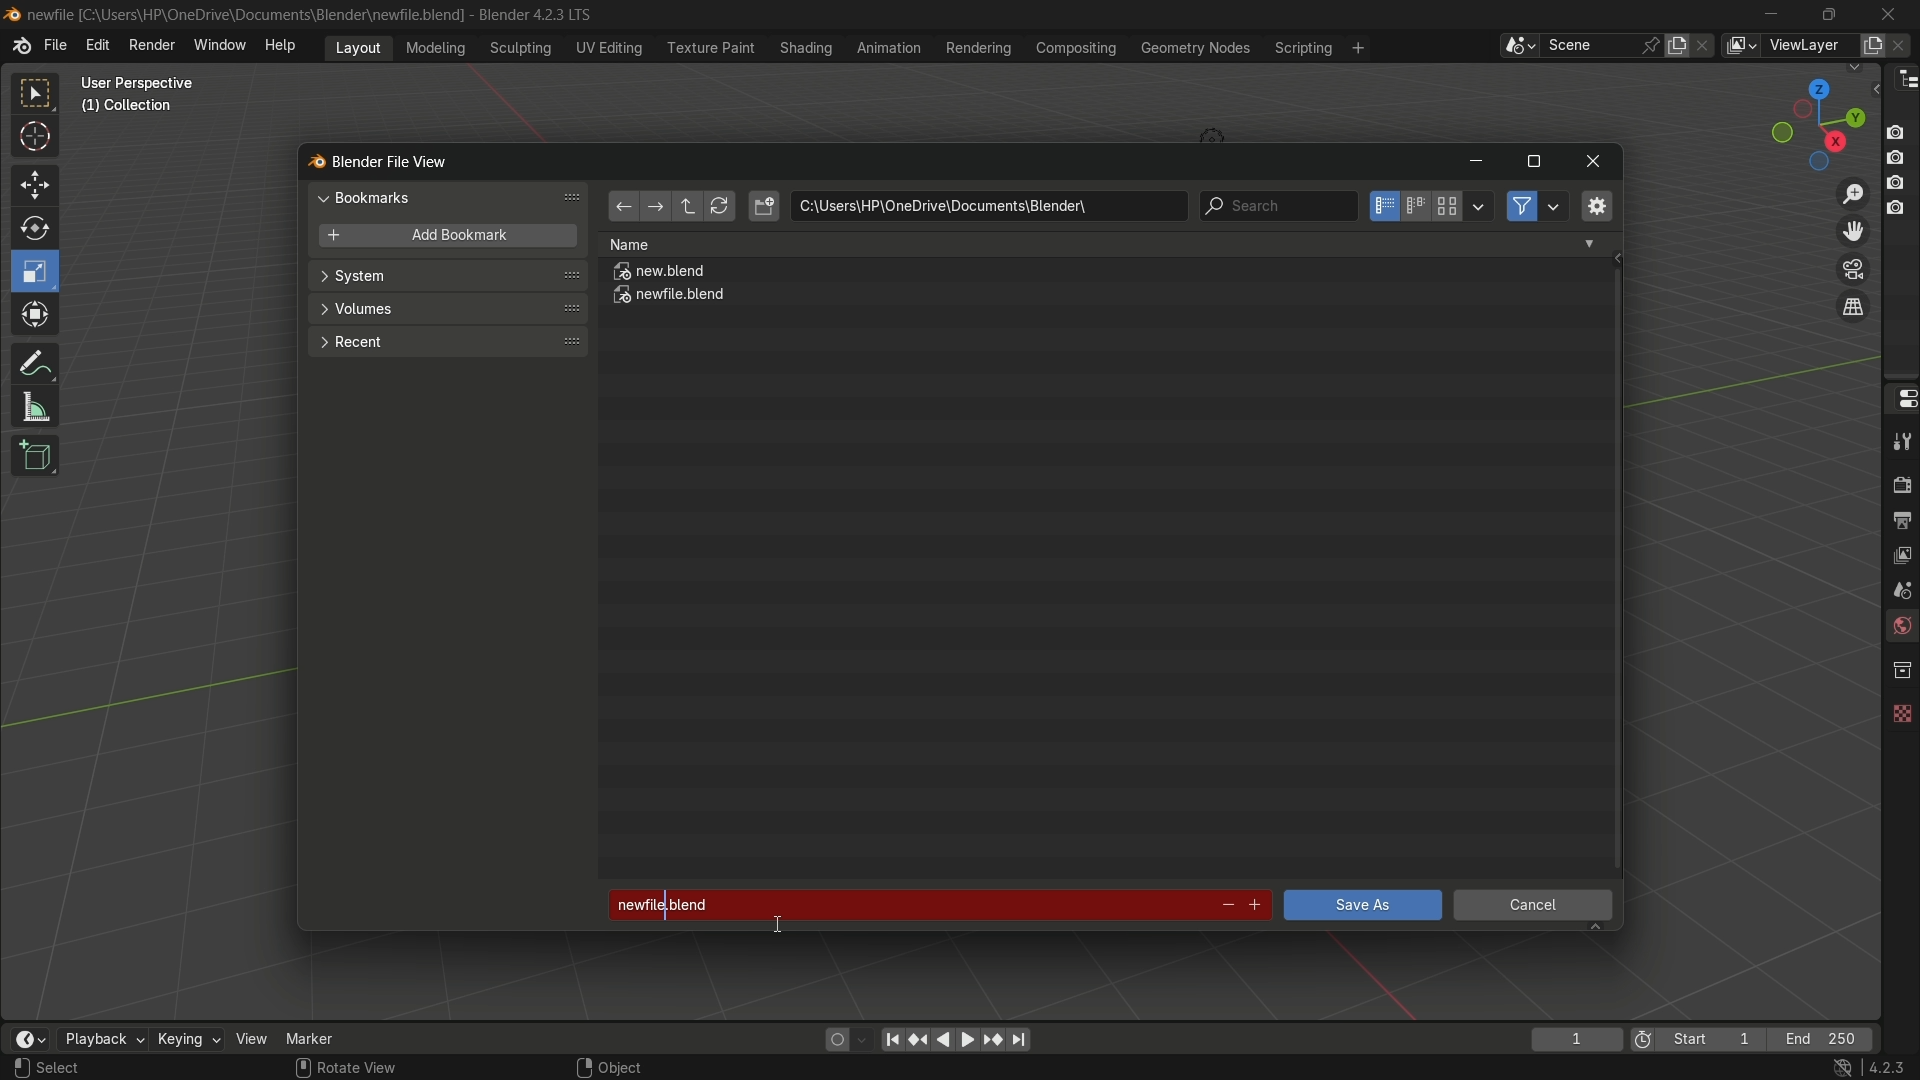  What do you see at coordinates (1903, 168) in the screenshot?
I see `Buttons` at bounding box center [1903, 168].